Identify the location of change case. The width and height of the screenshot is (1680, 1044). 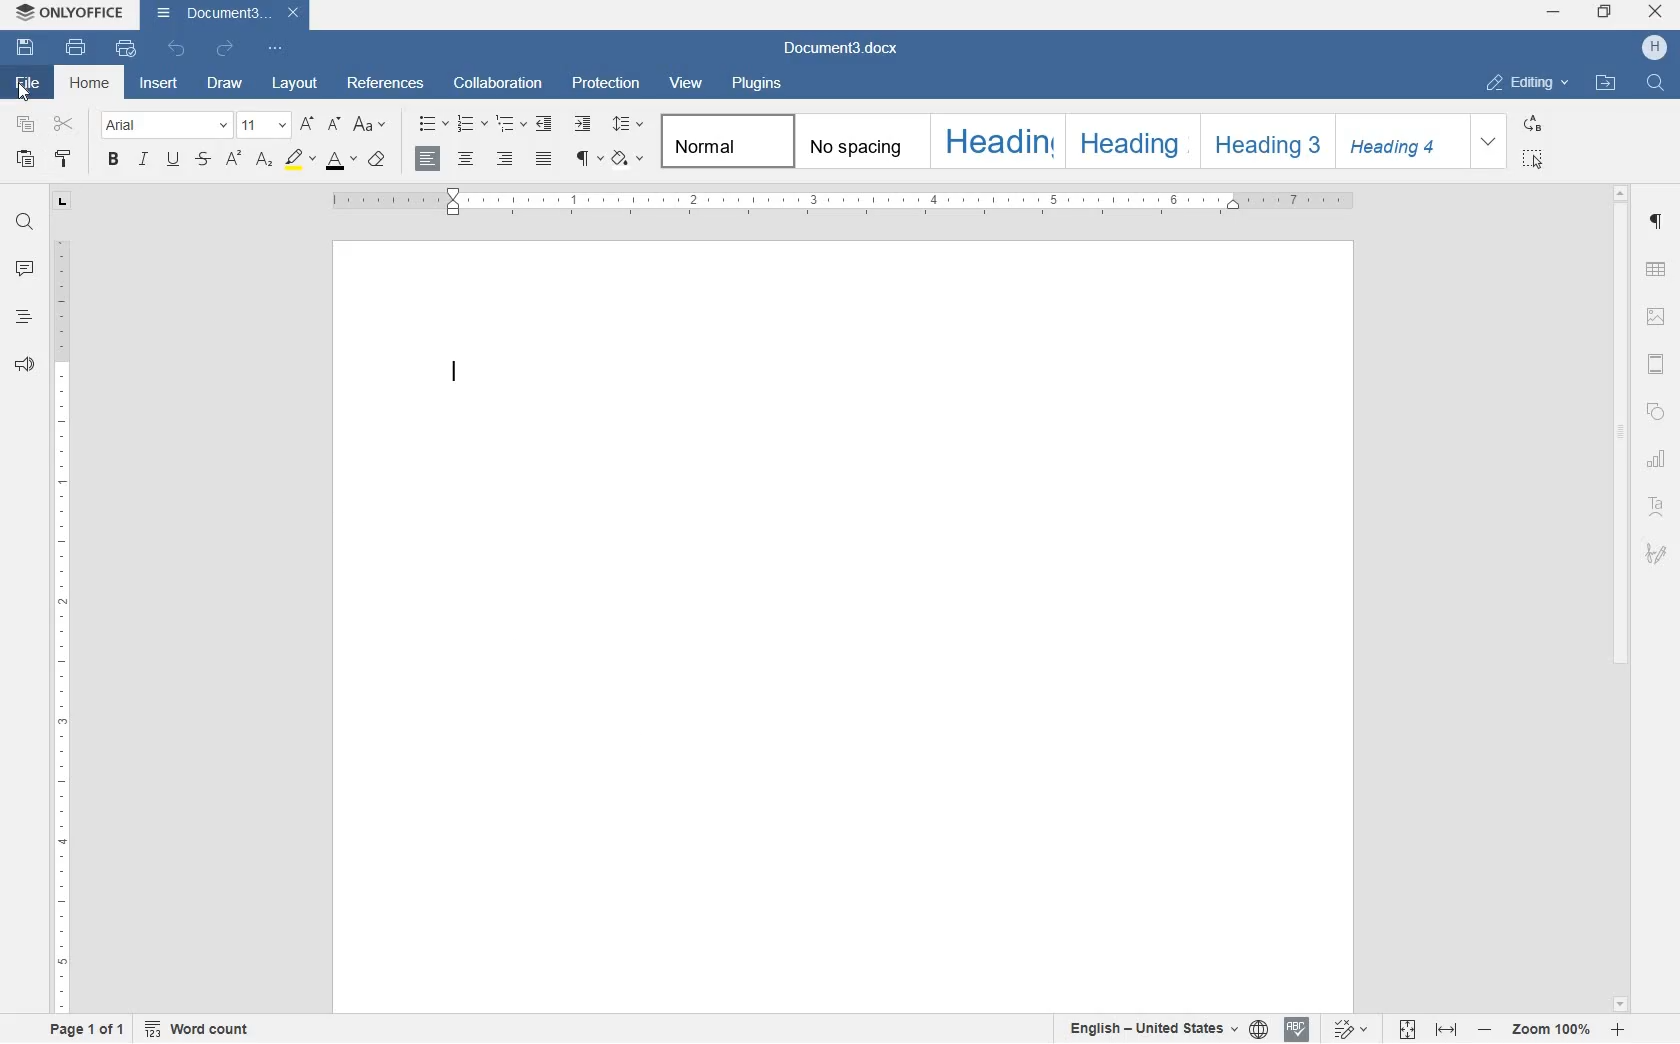
(373, 123).